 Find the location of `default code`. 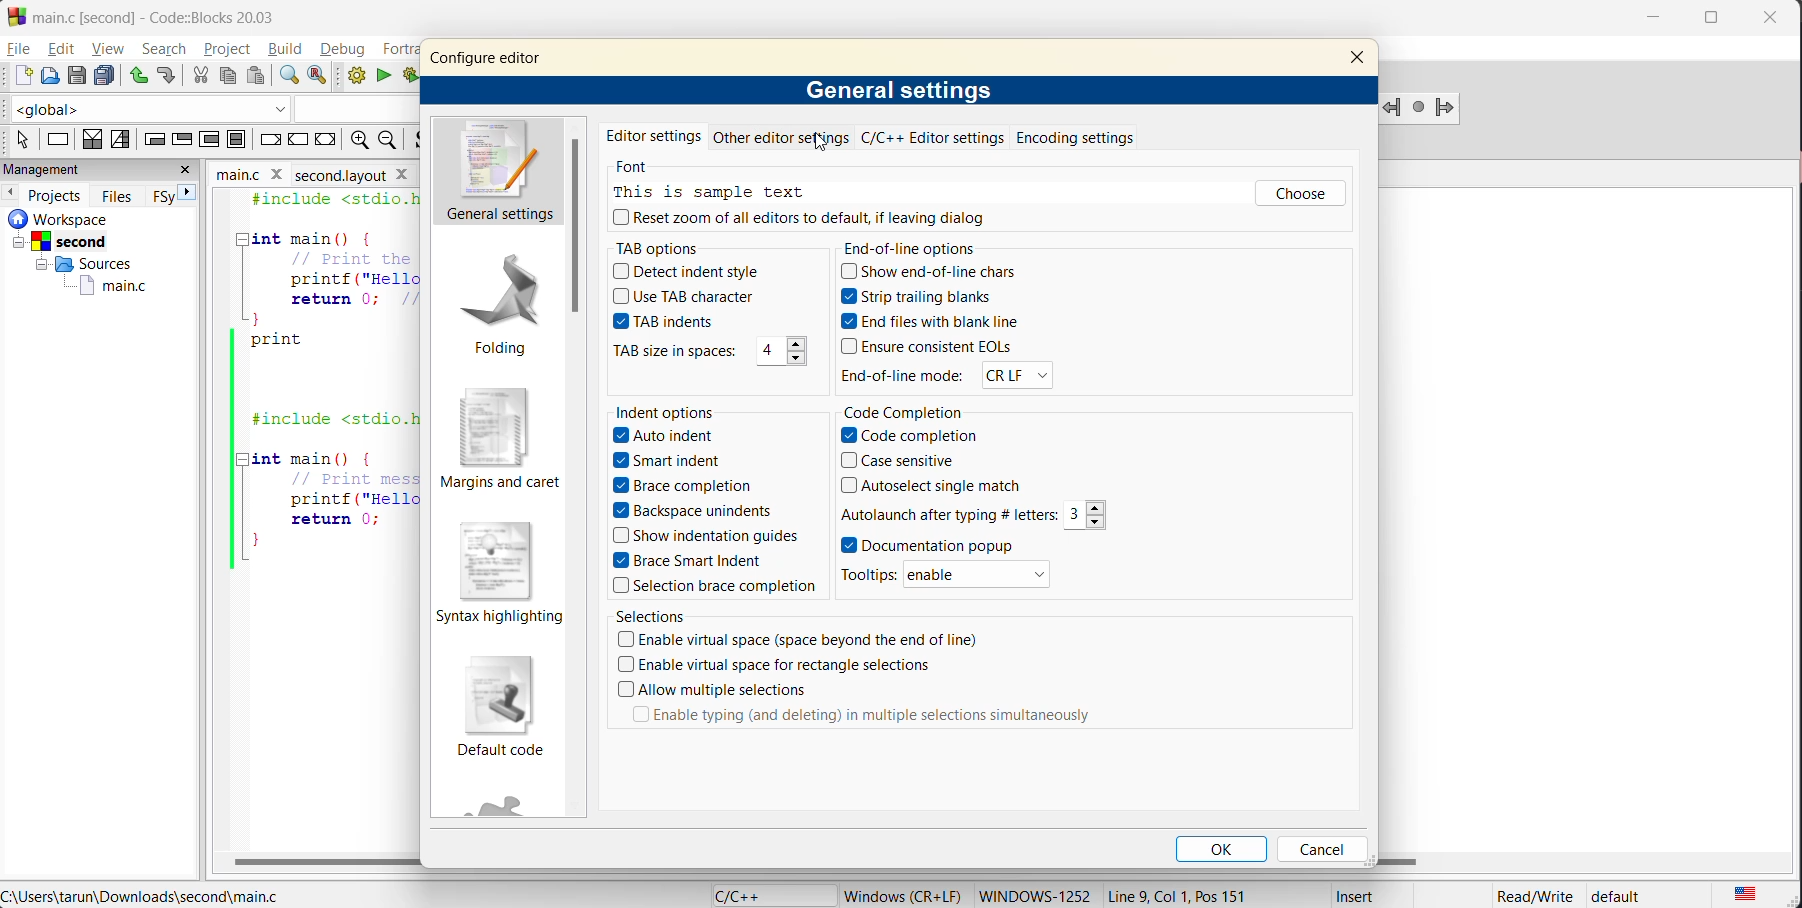

default code is located at coordinates (505, 709).